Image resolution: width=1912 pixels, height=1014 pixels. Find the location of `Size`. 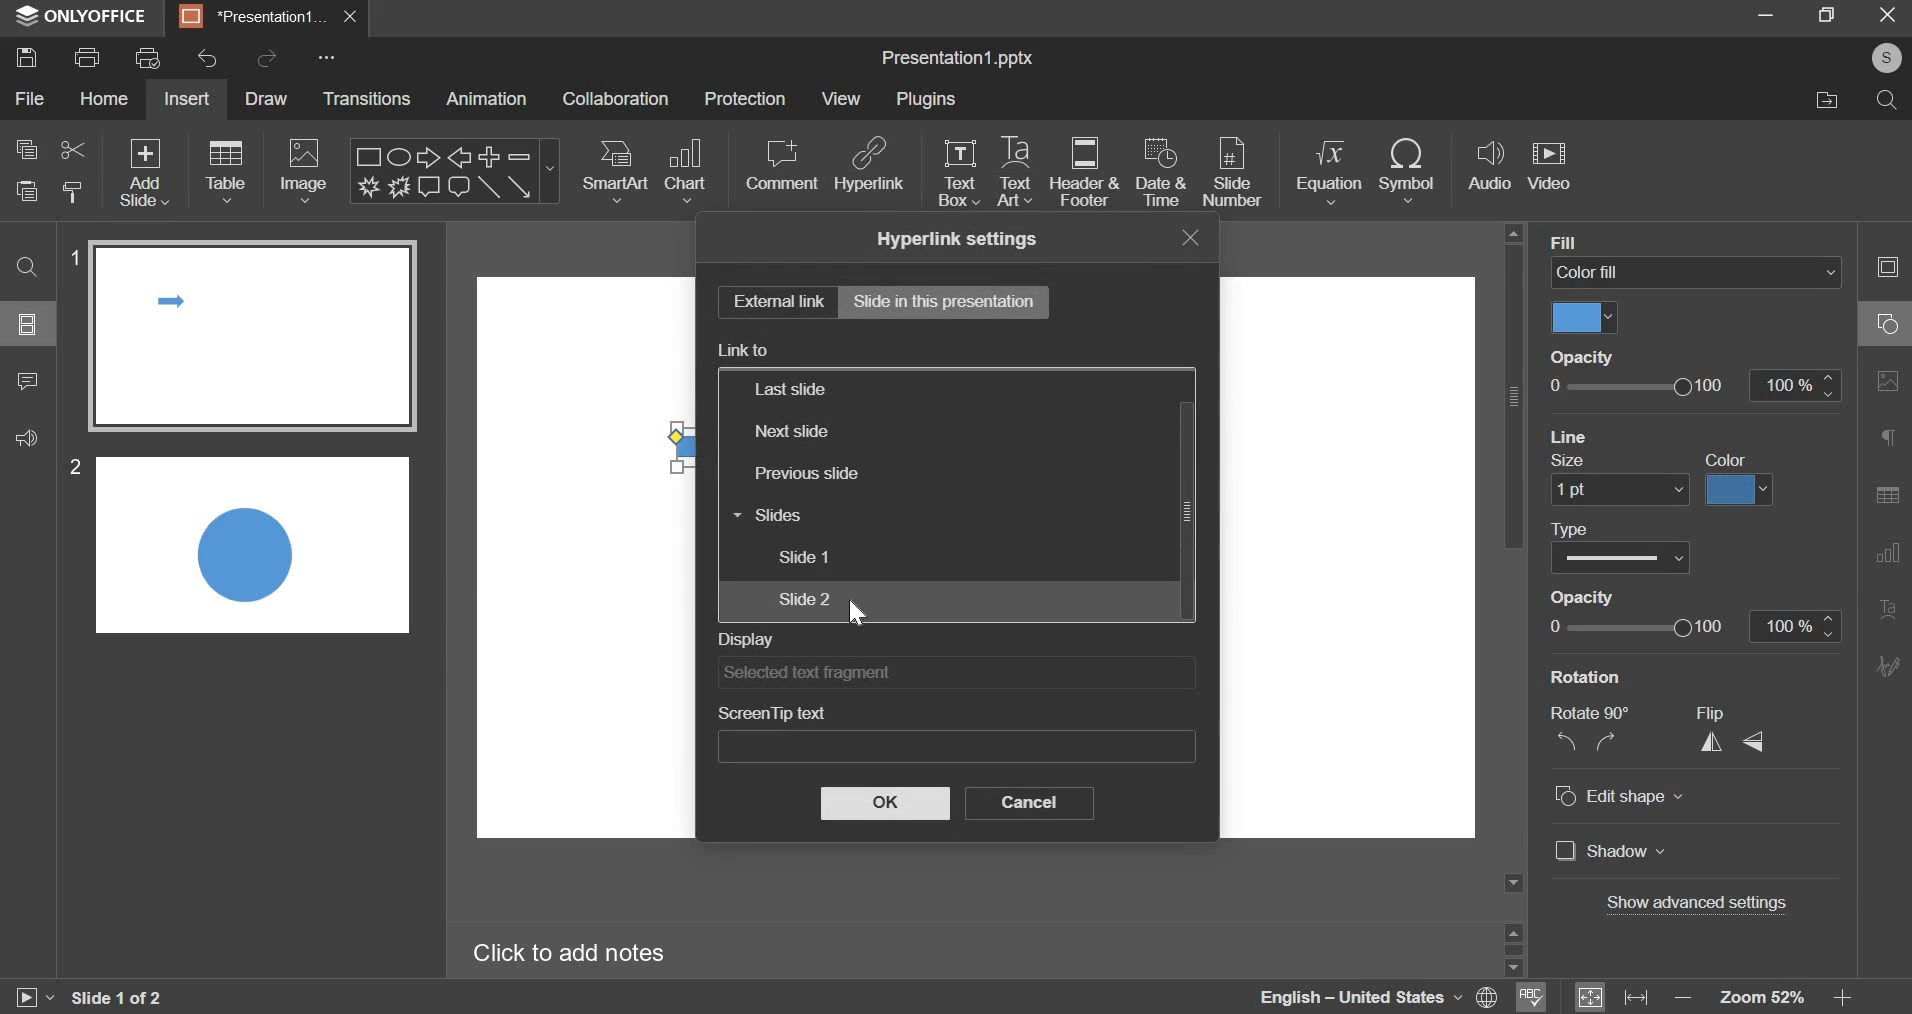

Size is located at coordinates (1570, 461).